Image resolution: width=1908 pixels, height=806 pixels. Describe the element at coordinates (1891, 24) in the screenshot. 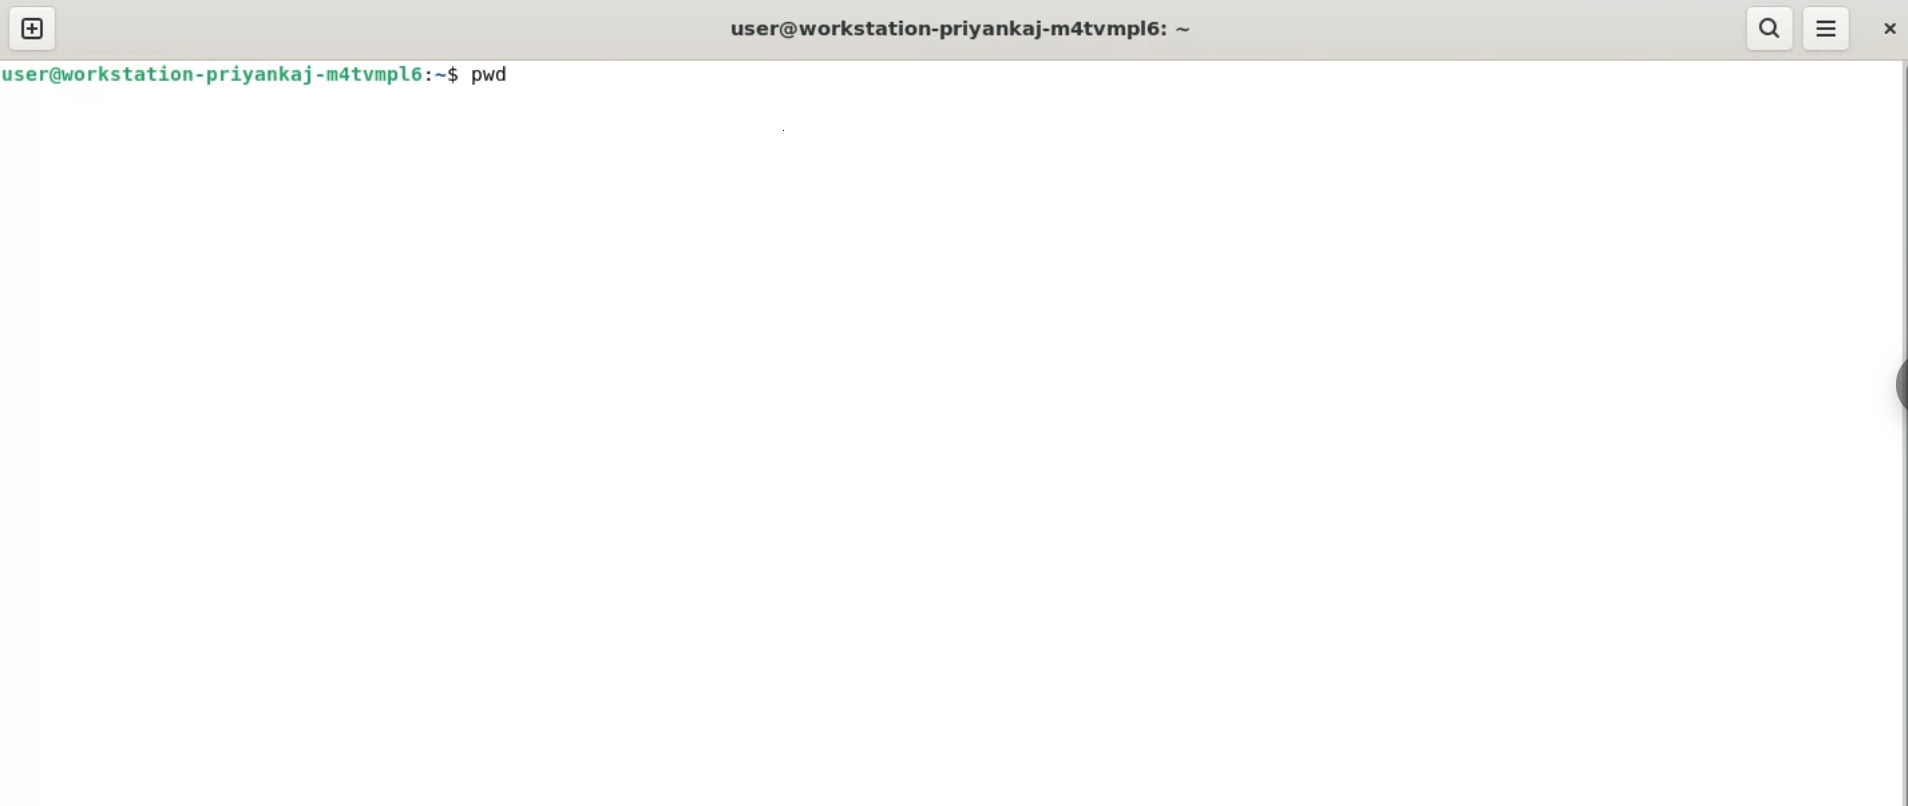

I see `close` at that location.